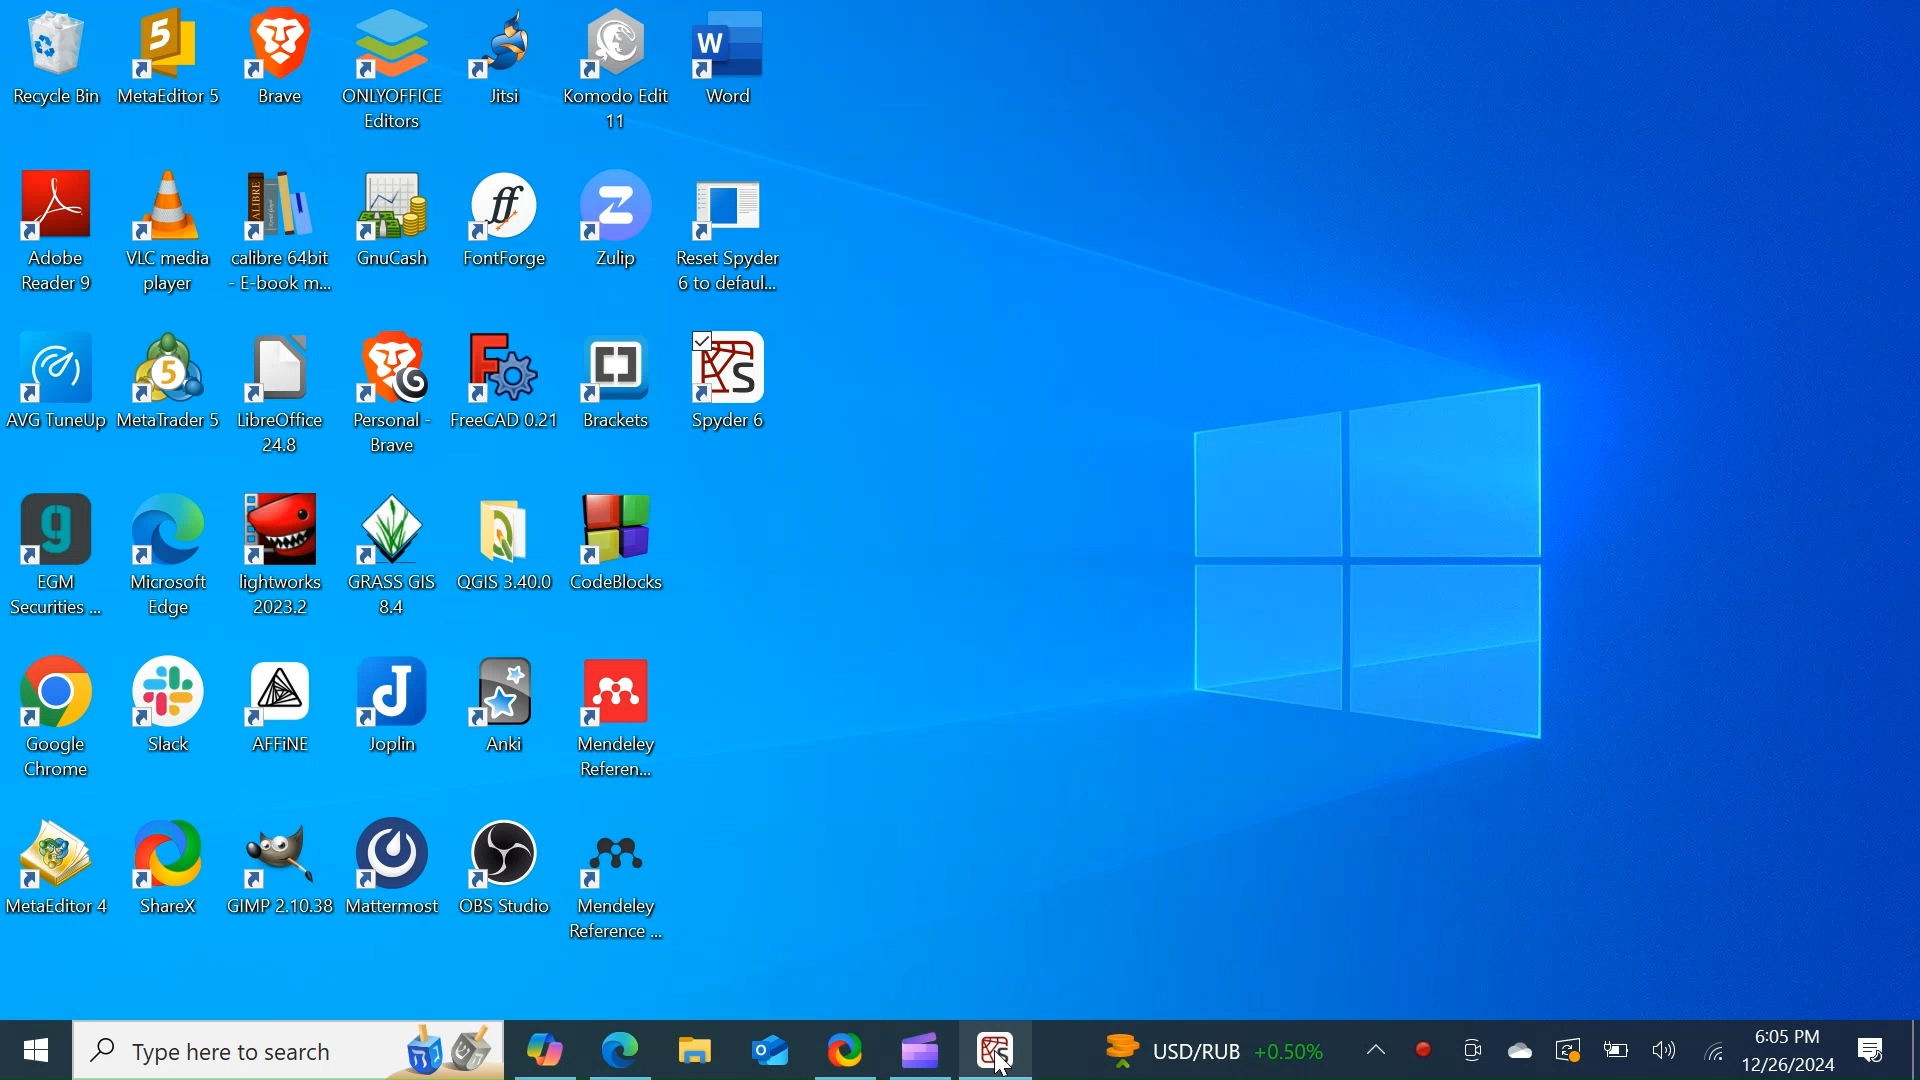  I want to click on Anki Desktop Icon, so click(506, 719).